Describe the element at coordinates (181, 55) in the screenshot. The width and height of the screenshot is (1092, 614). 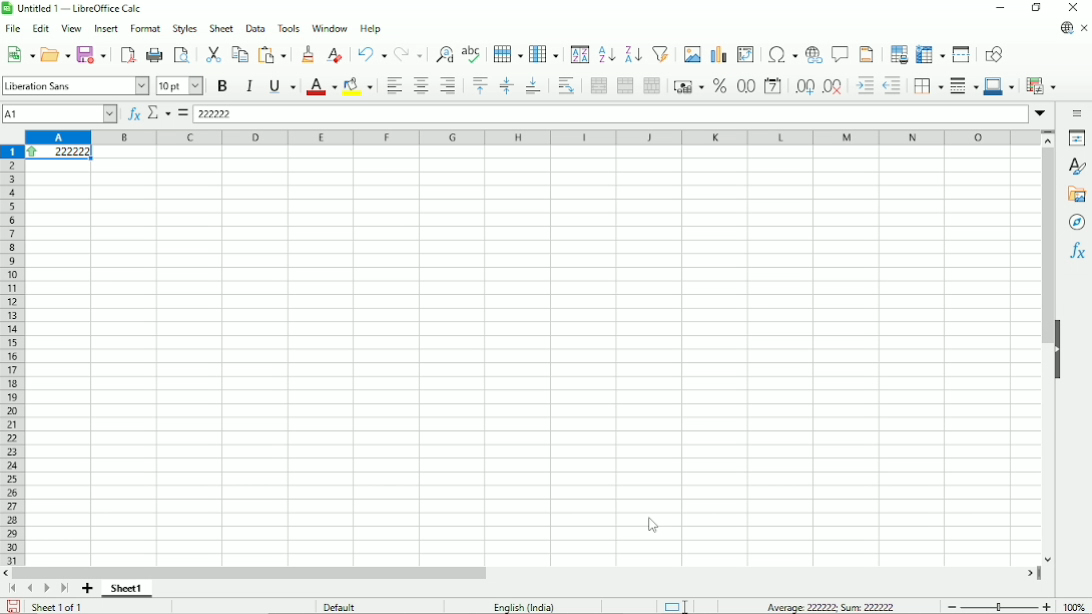
I see `Toggle print preview` at that location.